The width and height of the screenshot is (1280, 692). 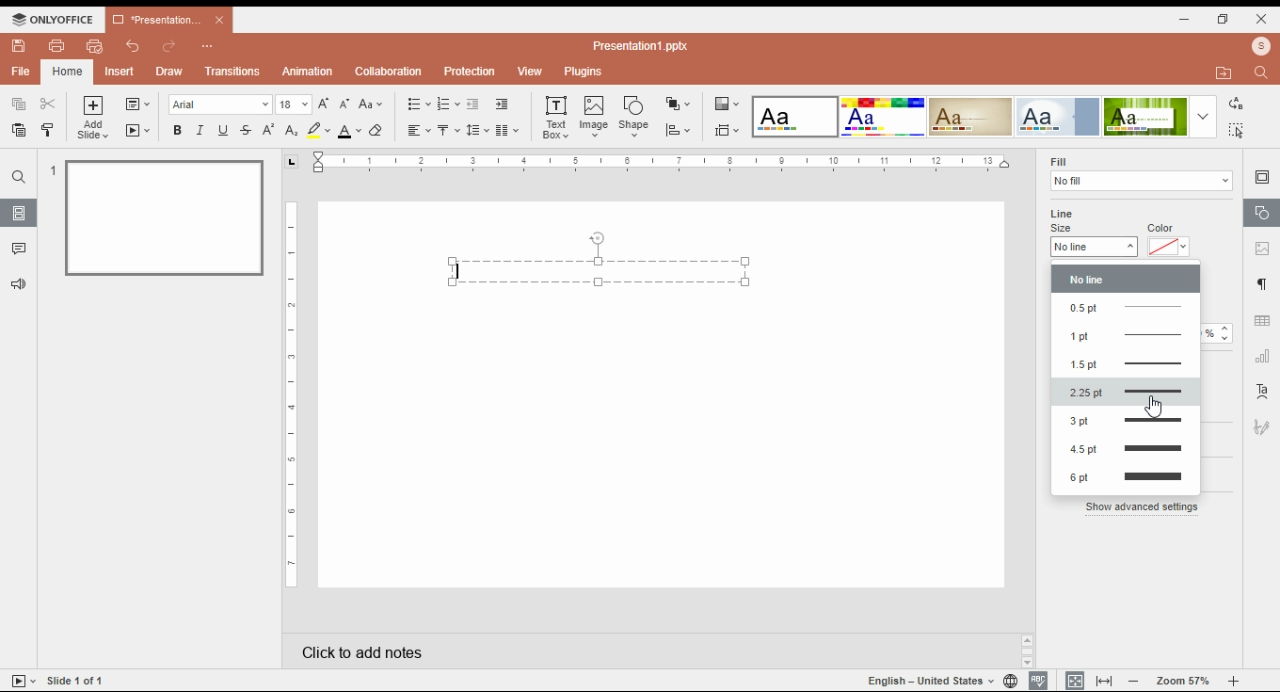 What do you see at coordinates (1162, 227) in the screenshot?
I see `color` at bounding box center [1162, 227].